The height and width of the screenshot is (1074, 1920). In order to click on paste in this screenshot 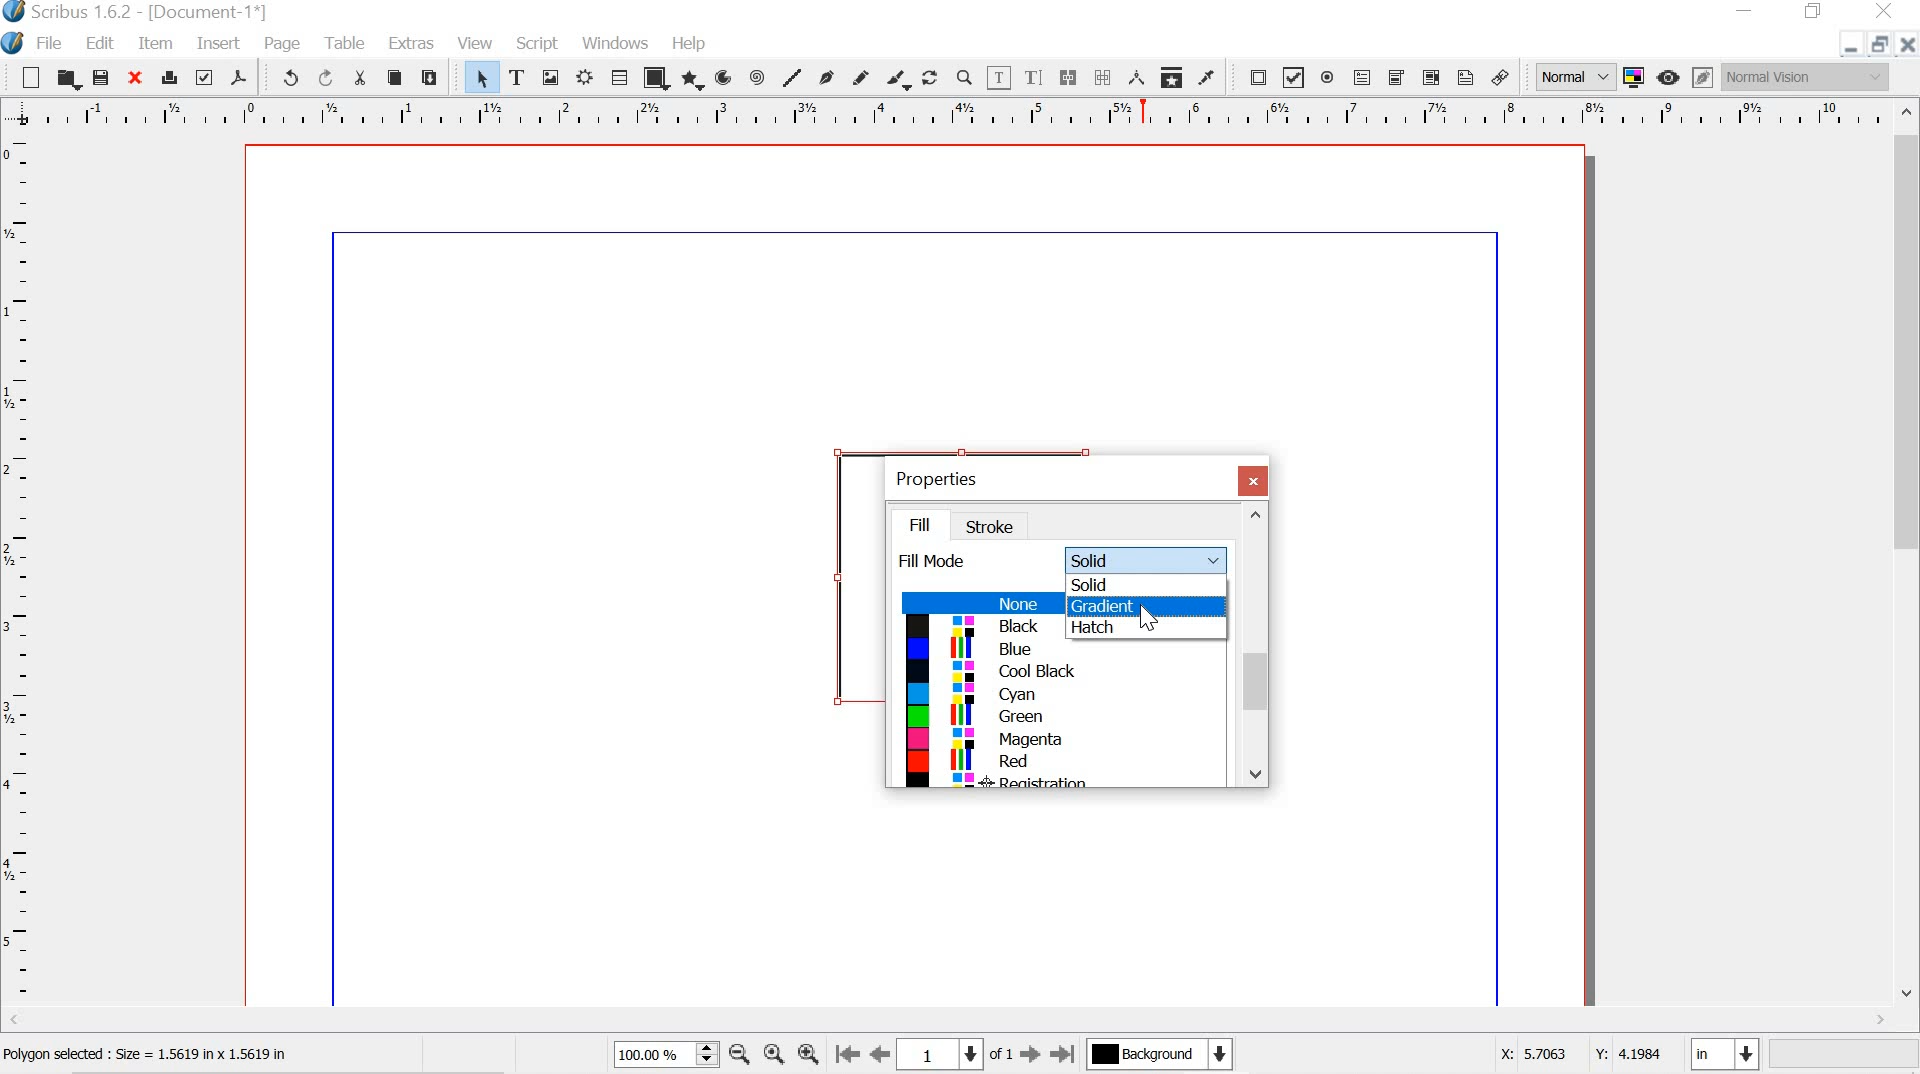, I will do `click(437, 78)`.